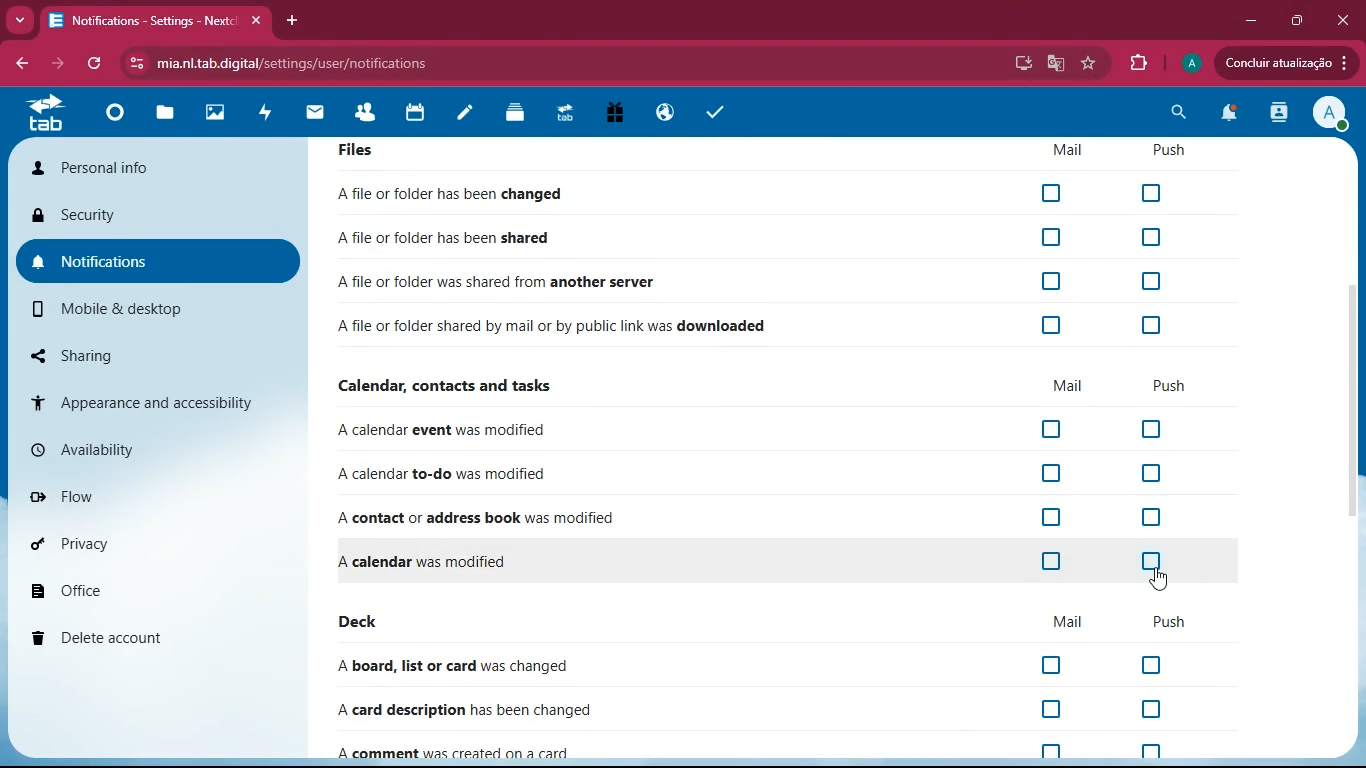  Describe the element at coordinates (1152, 517) in the screenshot. I see `off` at that location.